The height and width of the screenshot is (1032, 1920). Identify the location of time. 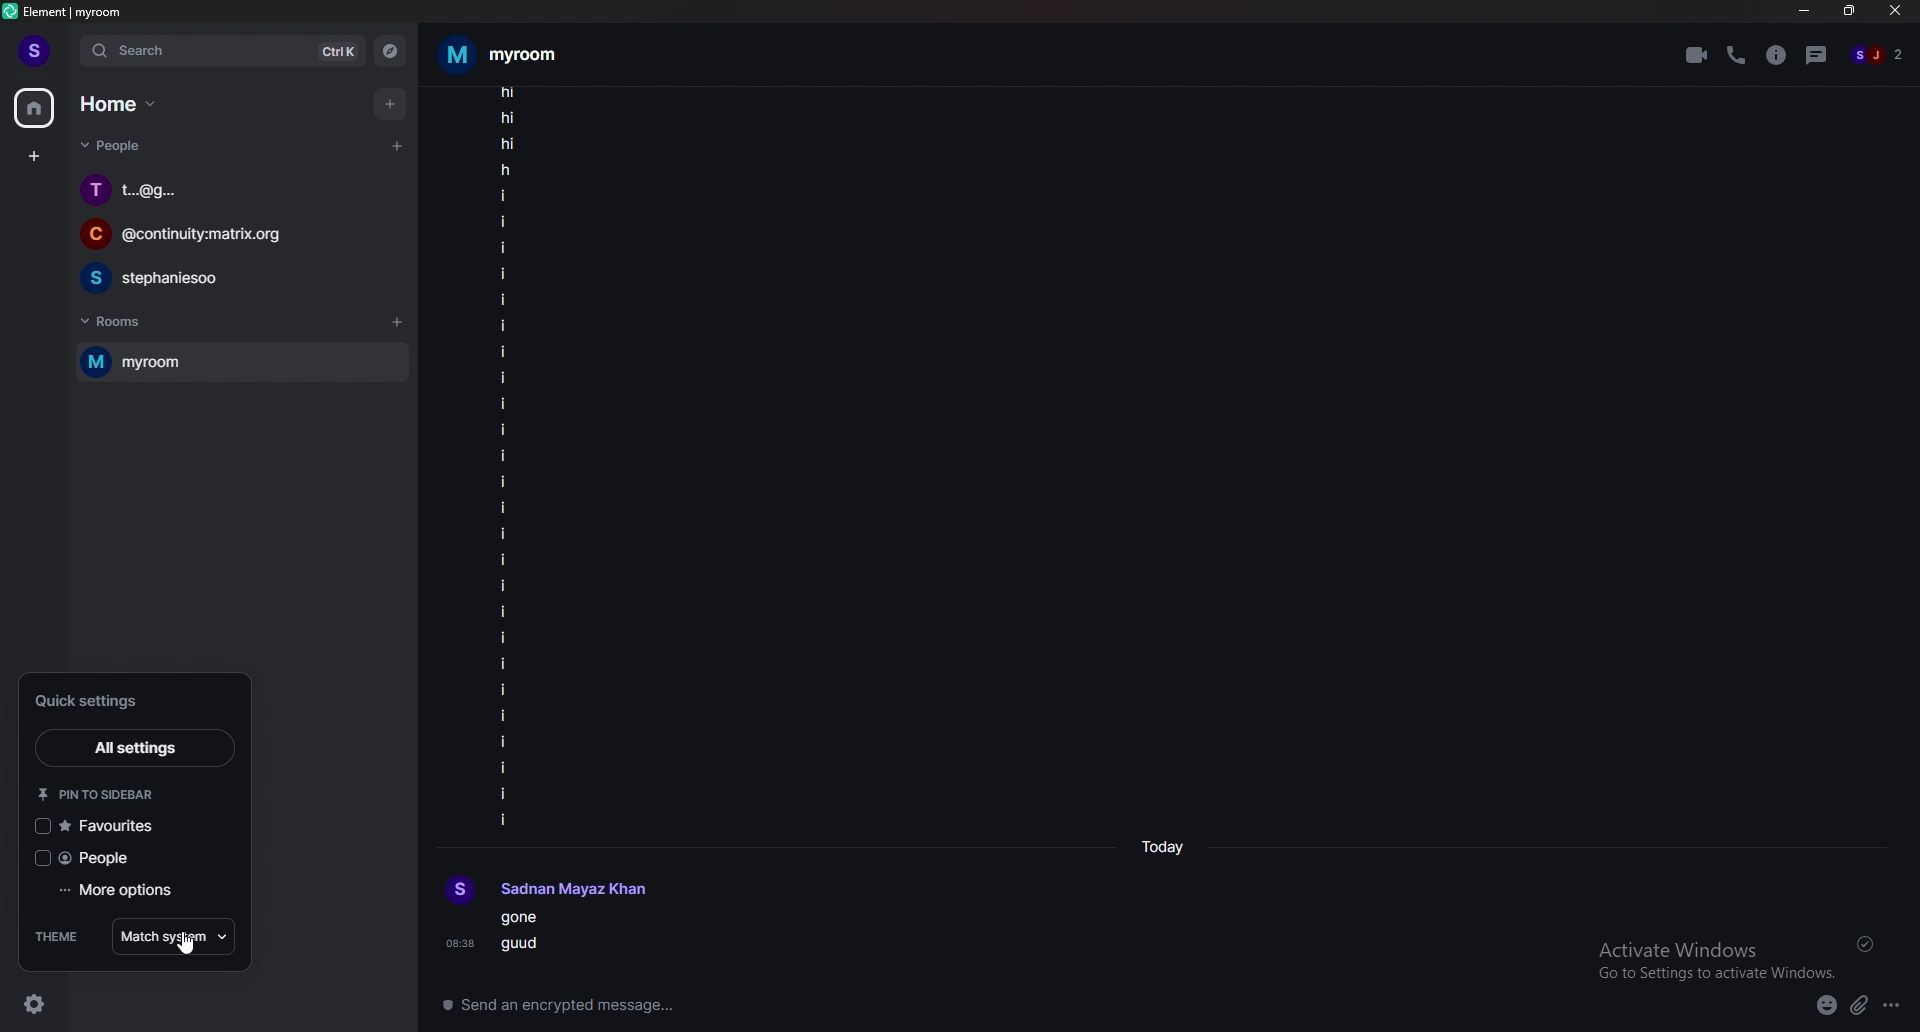
(1167, 847).